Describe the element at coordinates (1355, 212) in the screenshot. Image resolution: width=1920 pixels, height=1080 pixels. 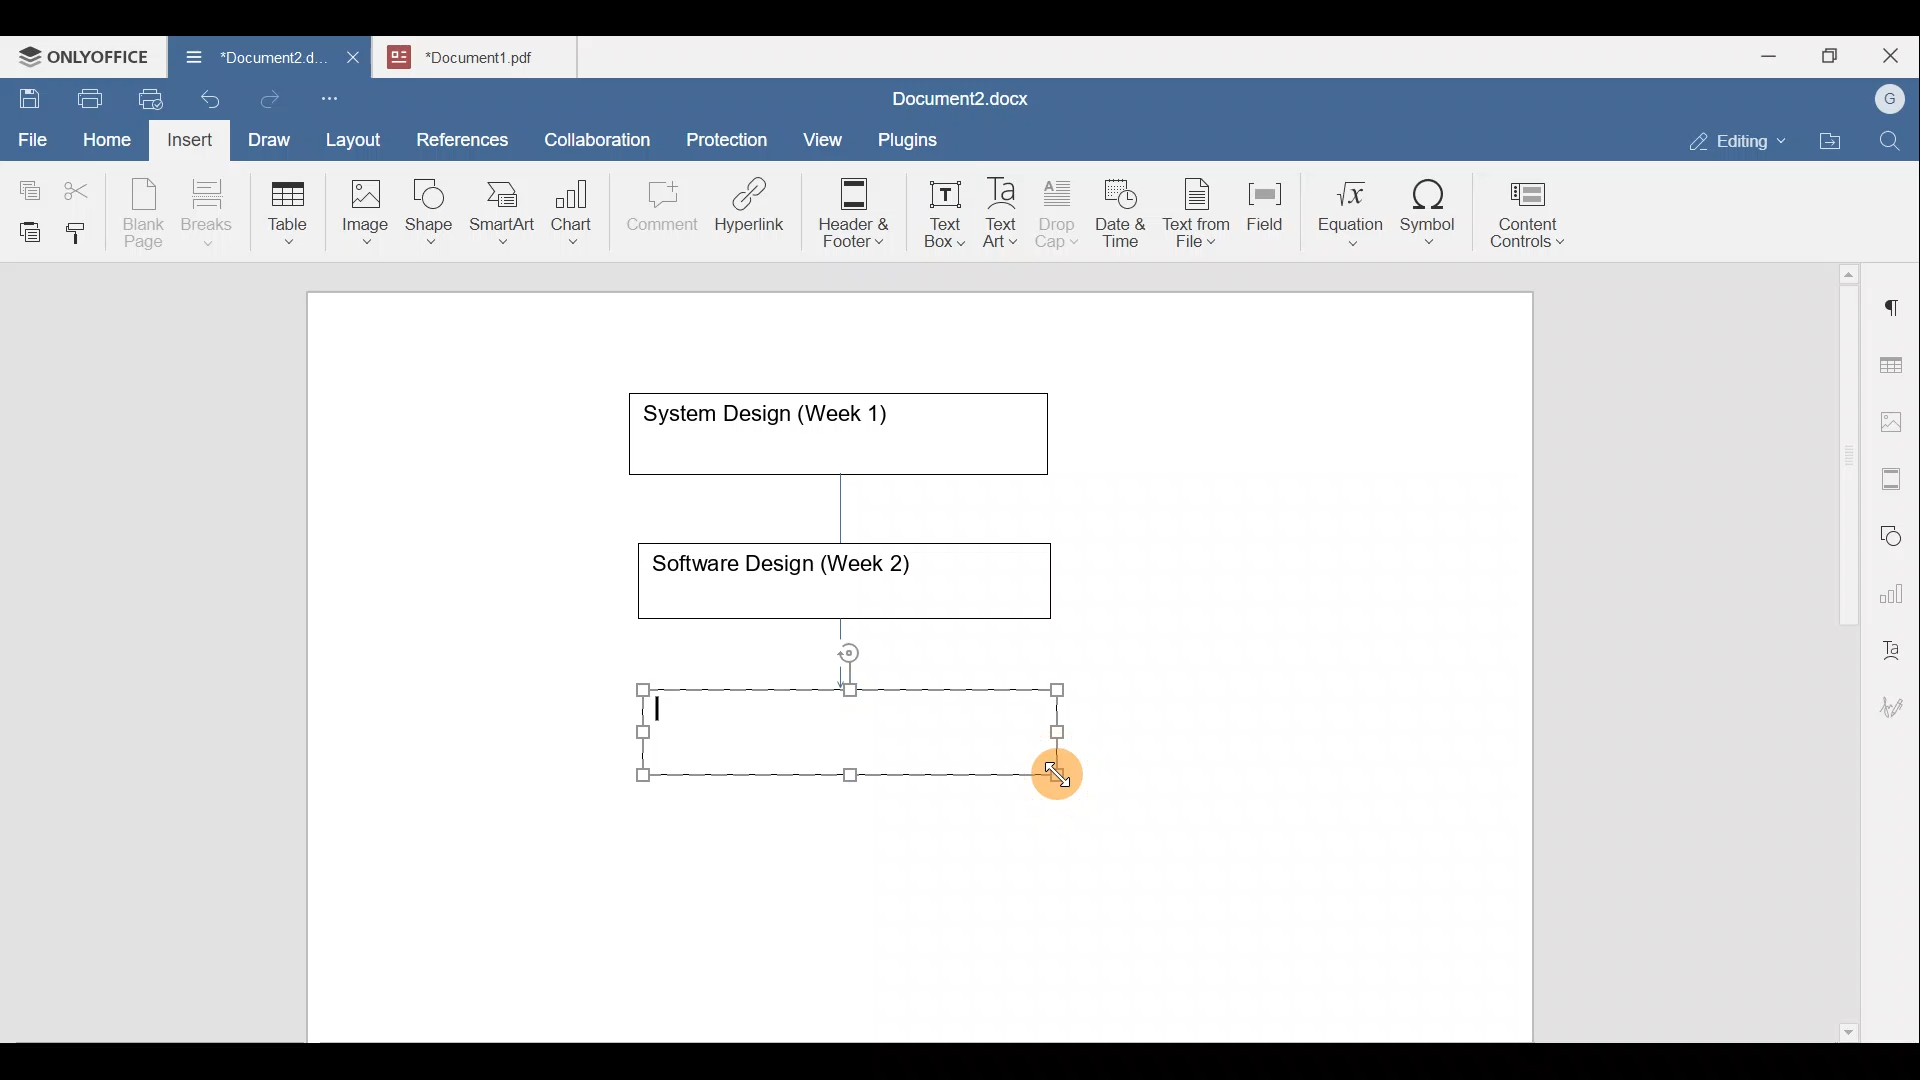
I see `Equation` at that location.